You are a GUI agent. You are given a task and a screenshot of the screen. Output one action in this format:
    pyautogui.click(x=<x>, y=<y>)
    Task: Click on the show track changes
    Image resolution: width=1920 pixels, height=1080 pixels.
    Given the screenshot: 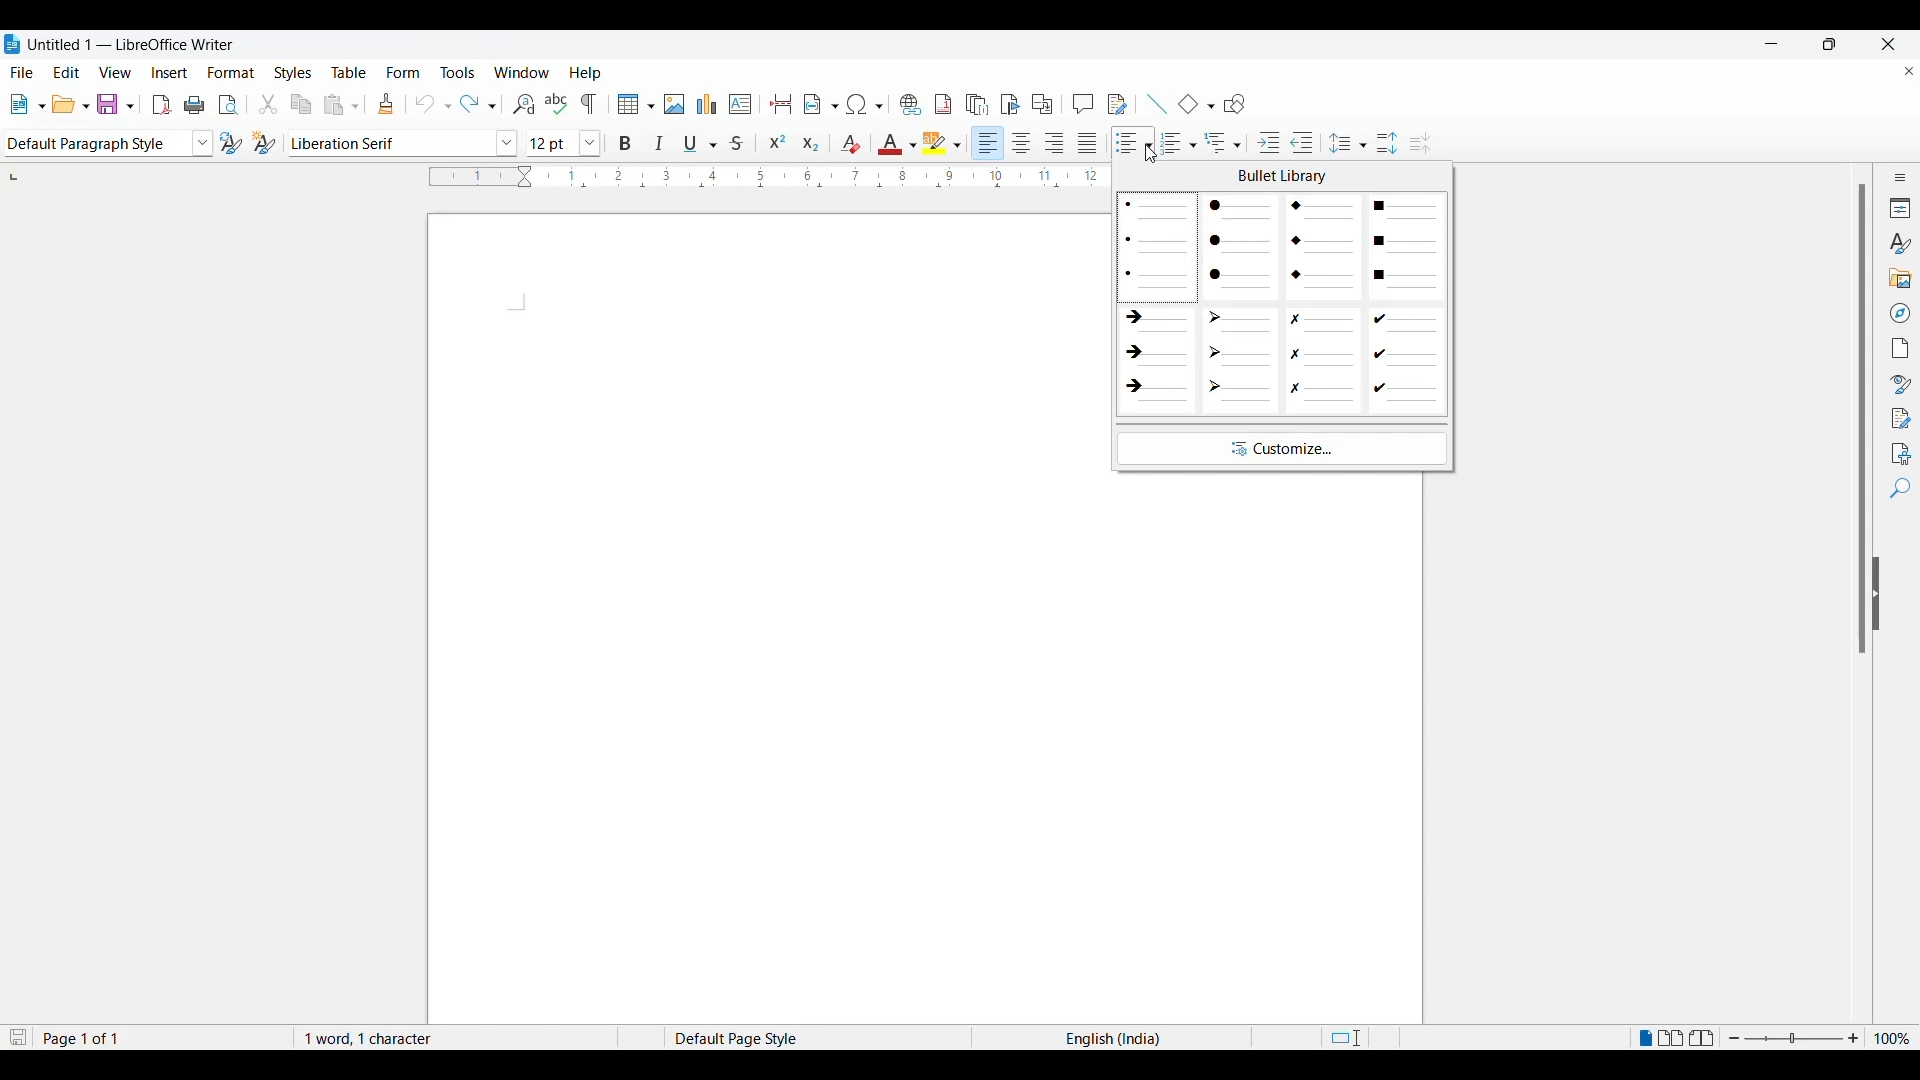 What is the action you would take?
    pyautogui.click(x=1119, y=103)
    